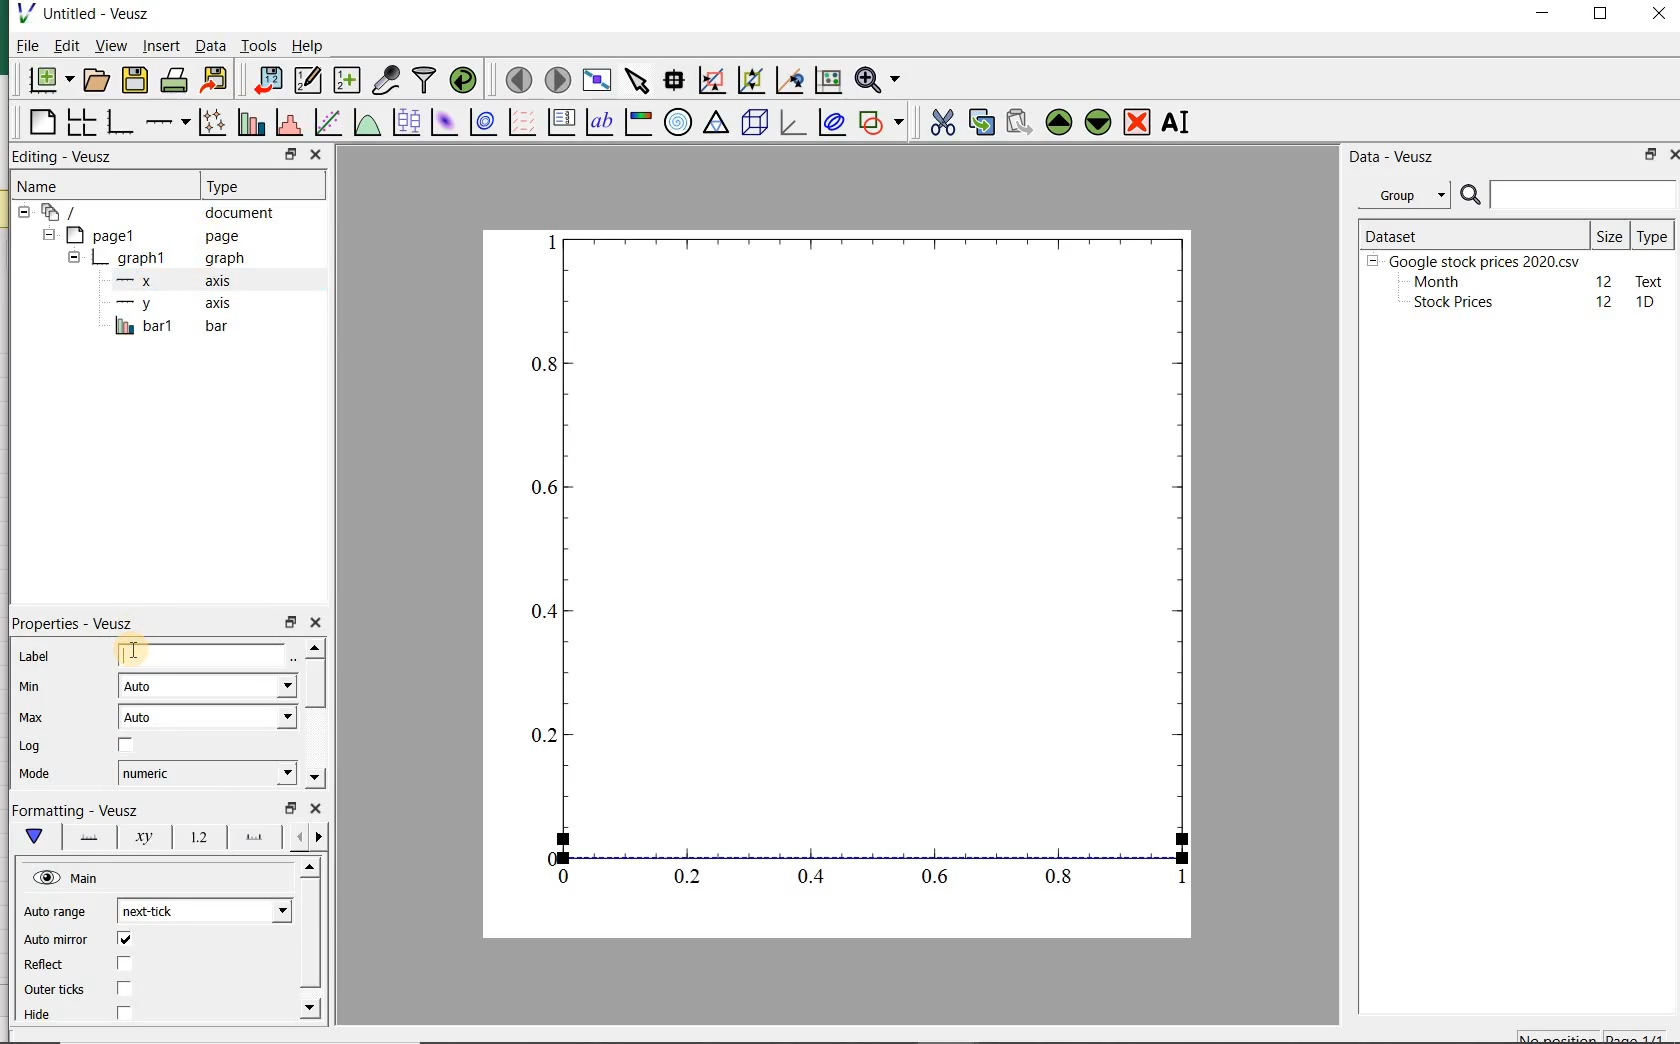  What do you see at coordinates (208, 717) in the screenshot?
I see `Auto` at bounding box center [208, 717].